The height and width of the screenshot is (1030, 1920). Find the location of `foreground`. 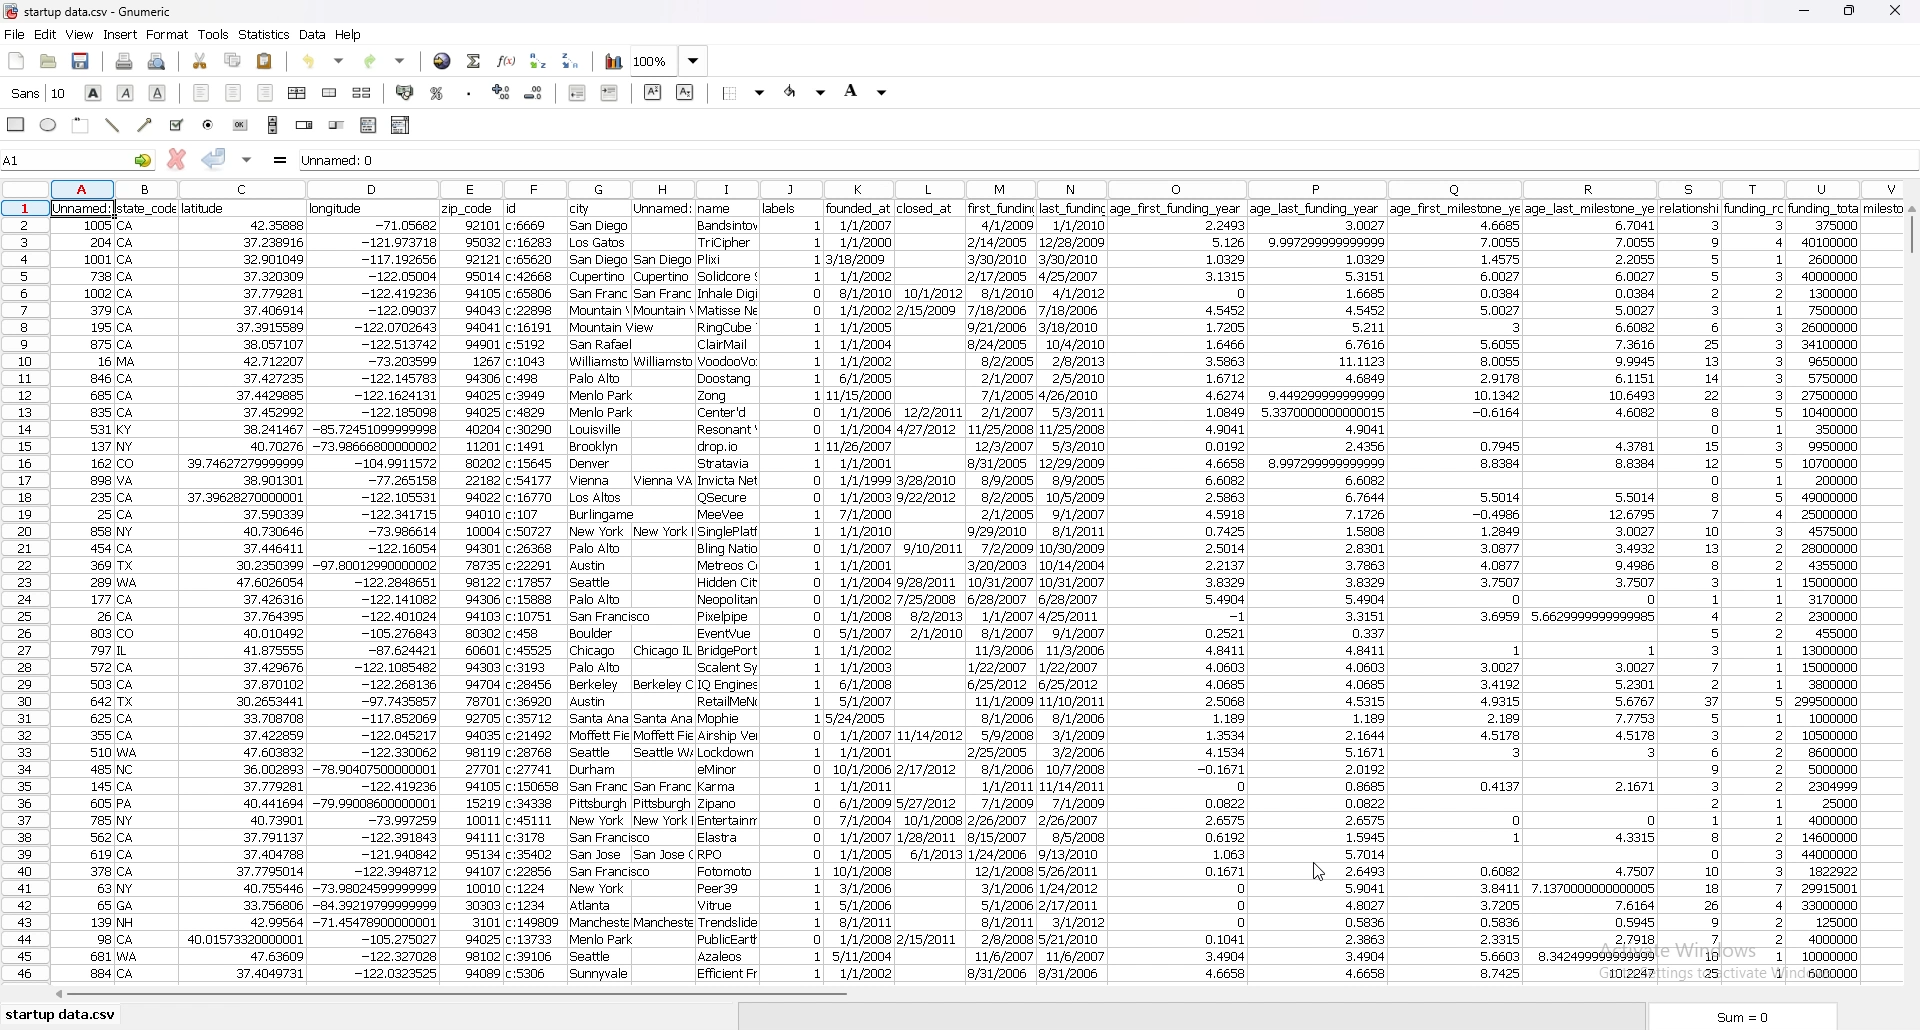

foreground is located at coordinates (806, 92).